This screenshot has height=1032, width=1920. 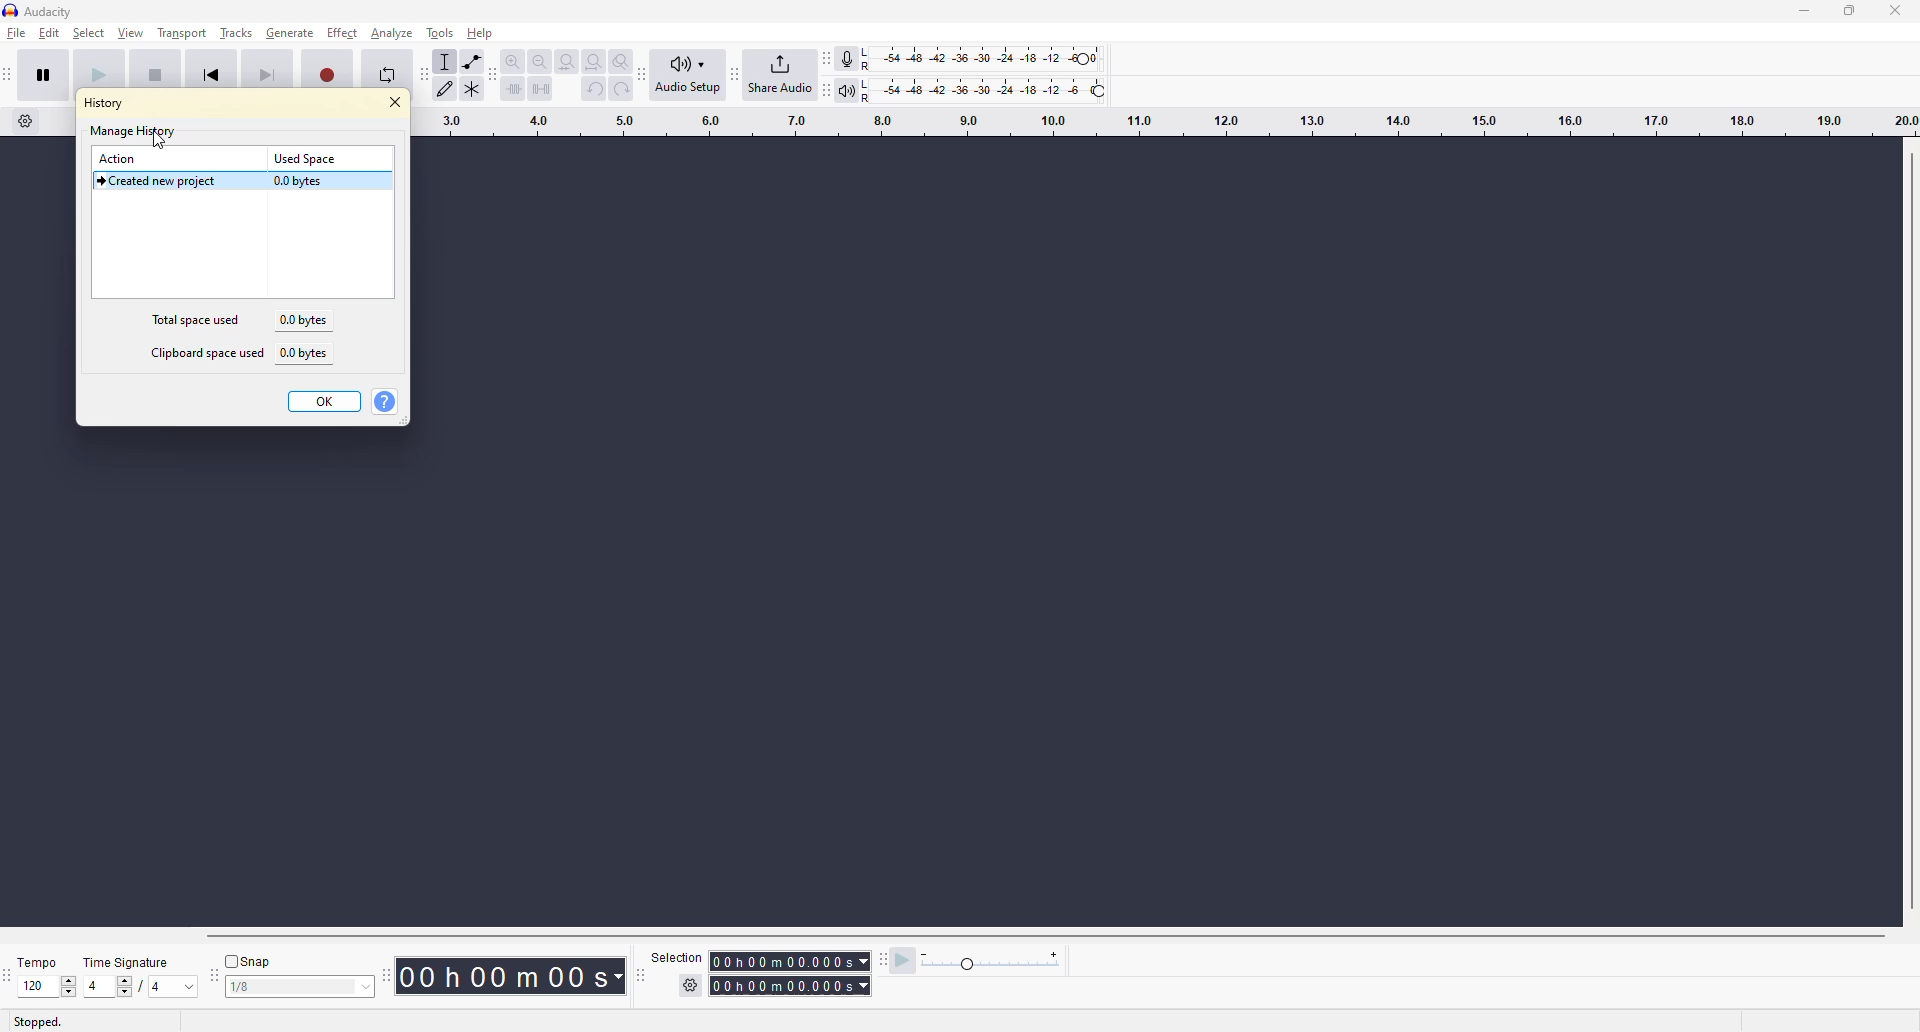 I want to click on share audio, so click(x=778, y=75).